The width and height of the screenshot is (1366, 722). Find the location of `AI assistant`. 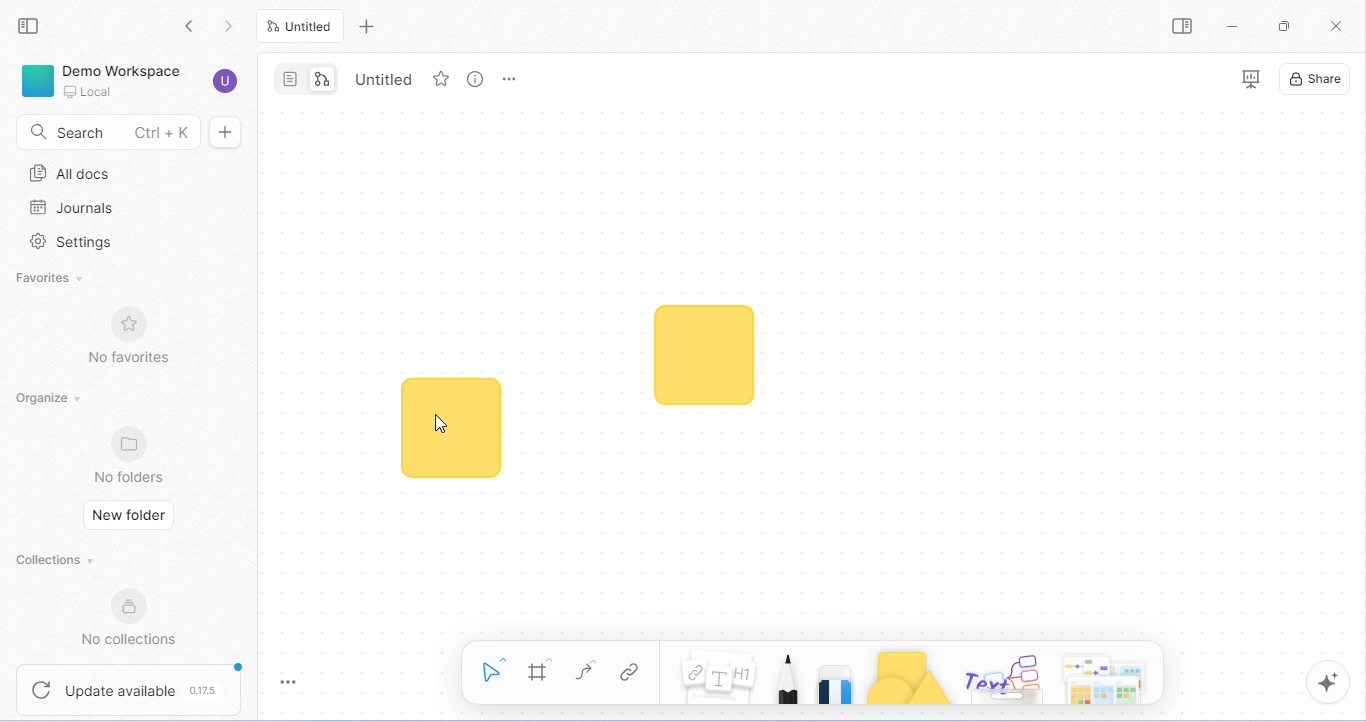

AI assistant is located at coordinates (1328, 681).